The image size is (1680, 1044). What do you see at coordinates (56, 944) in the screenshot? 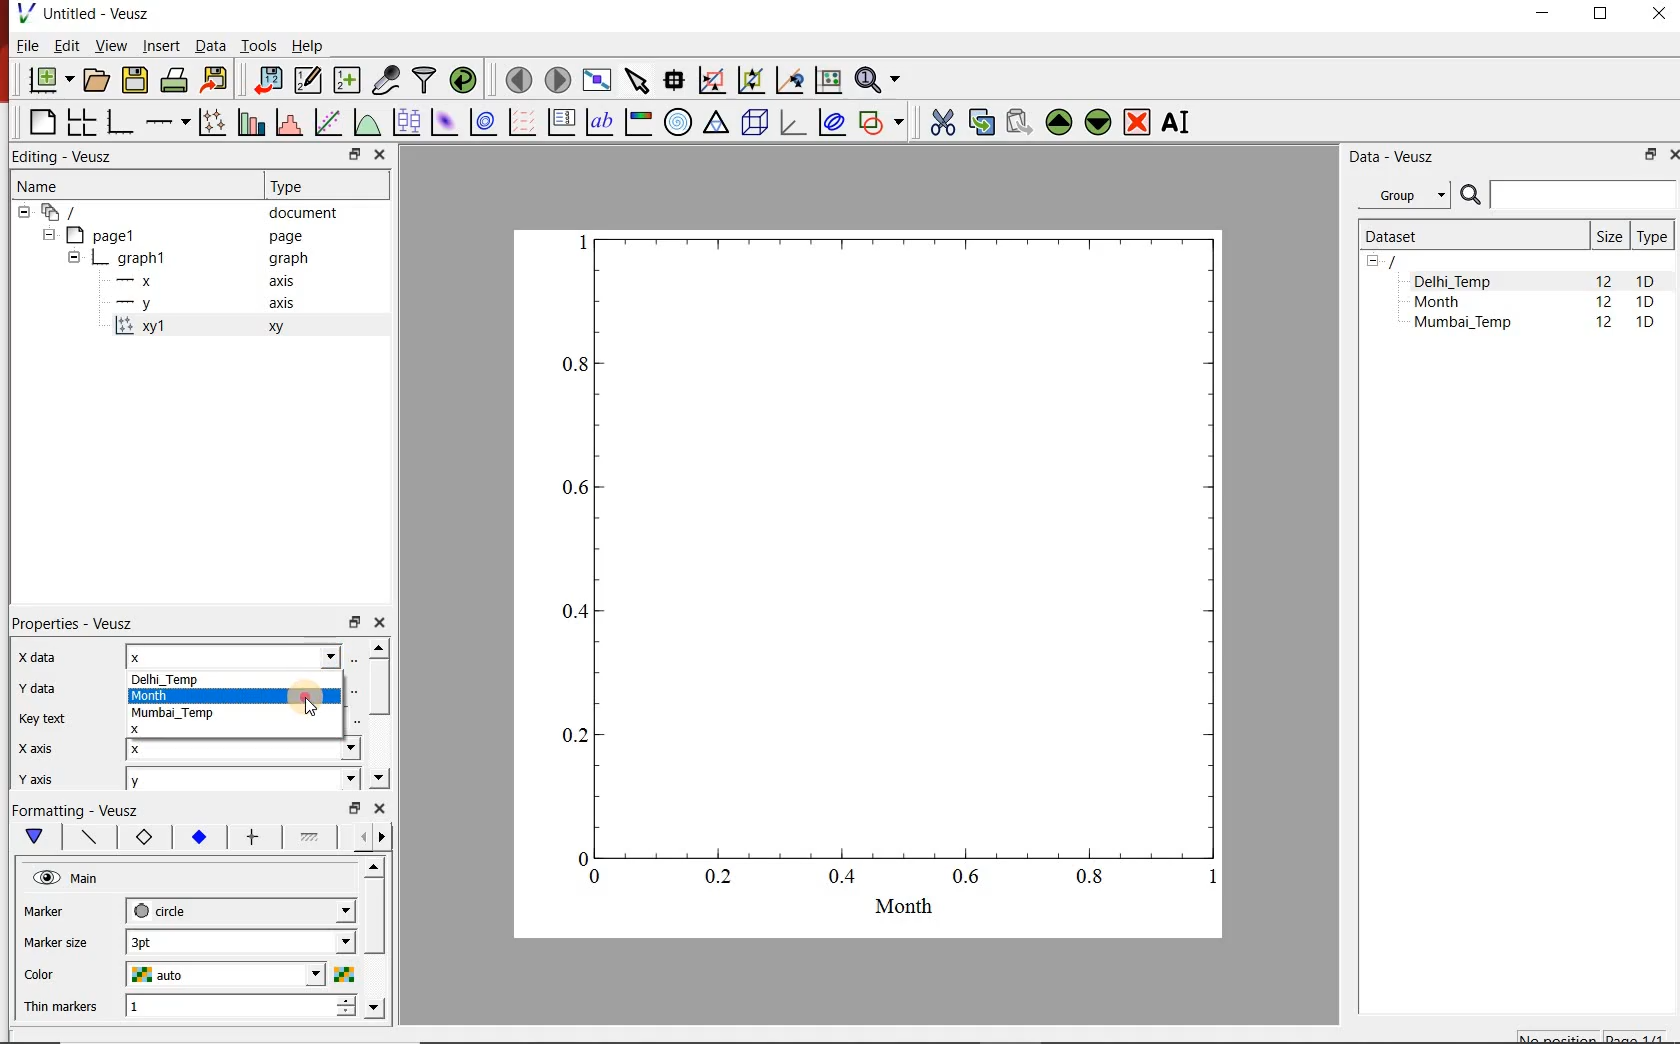
I see `Marker size` at bounding box center [56, 944].